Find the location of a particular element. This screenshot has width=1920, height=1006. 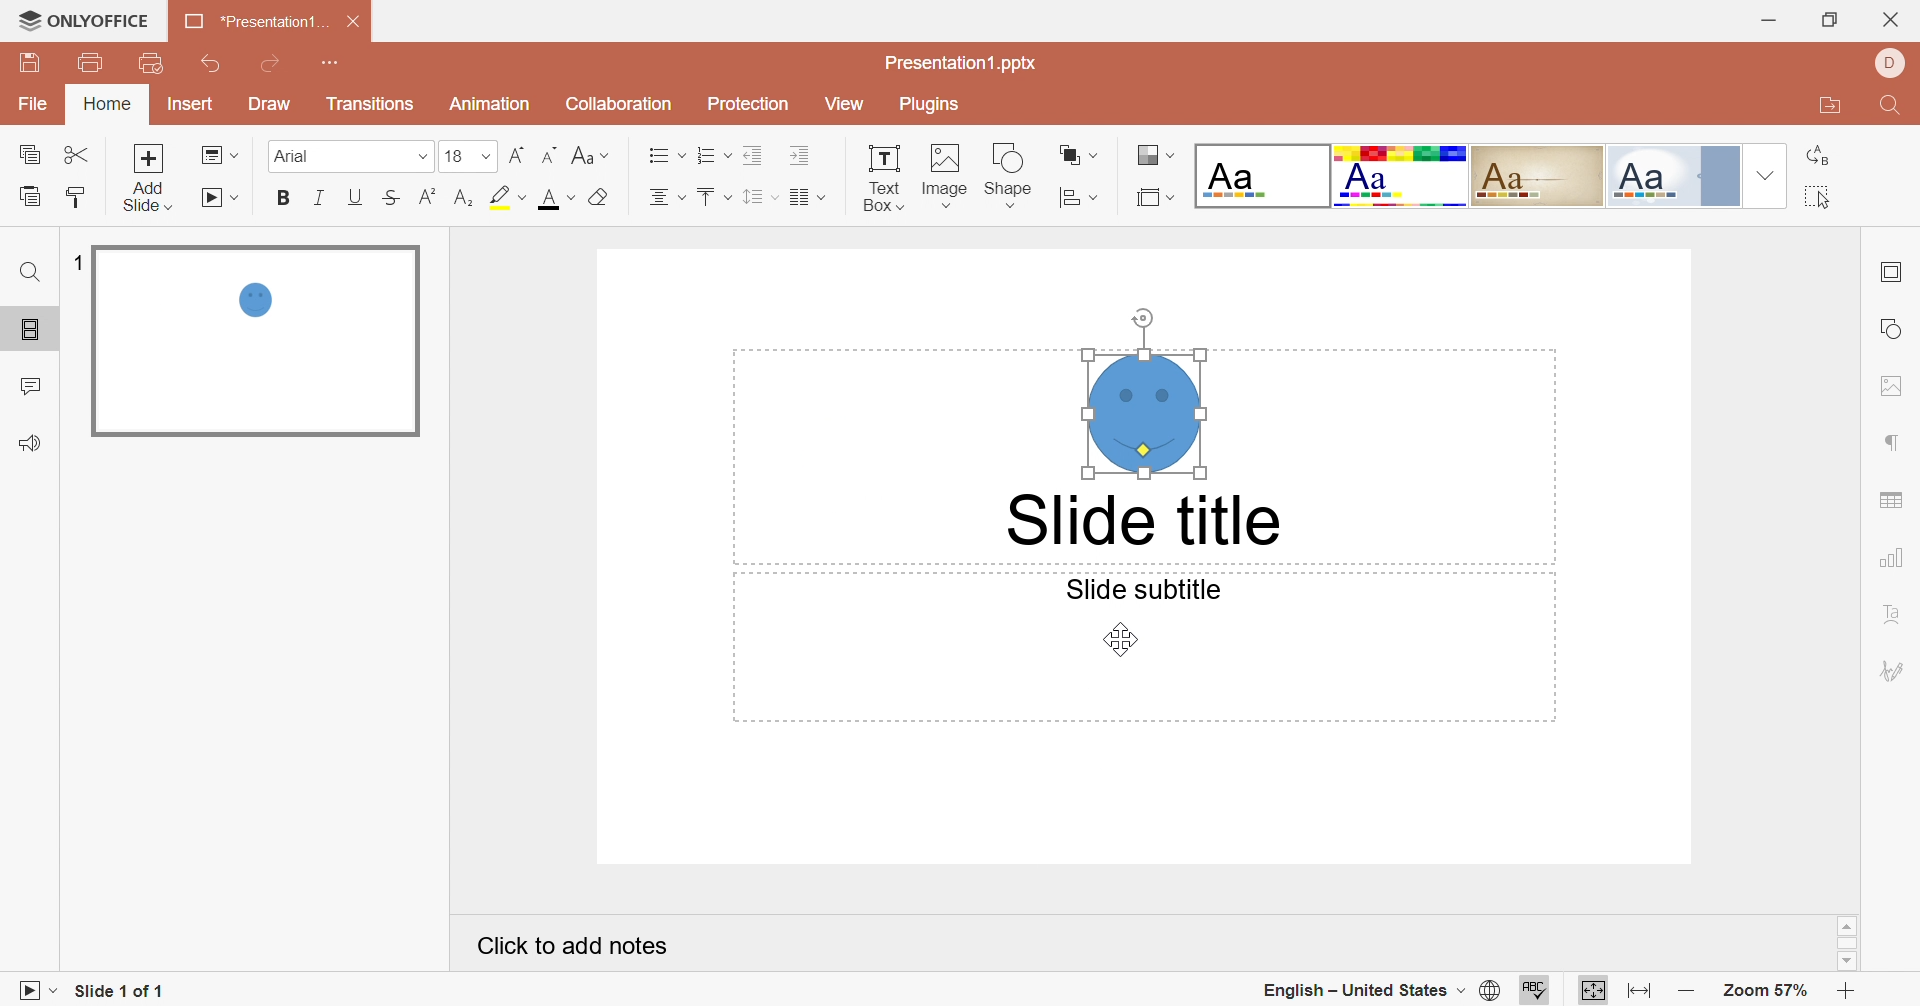

Add slide is located at coordinates (148, 158).